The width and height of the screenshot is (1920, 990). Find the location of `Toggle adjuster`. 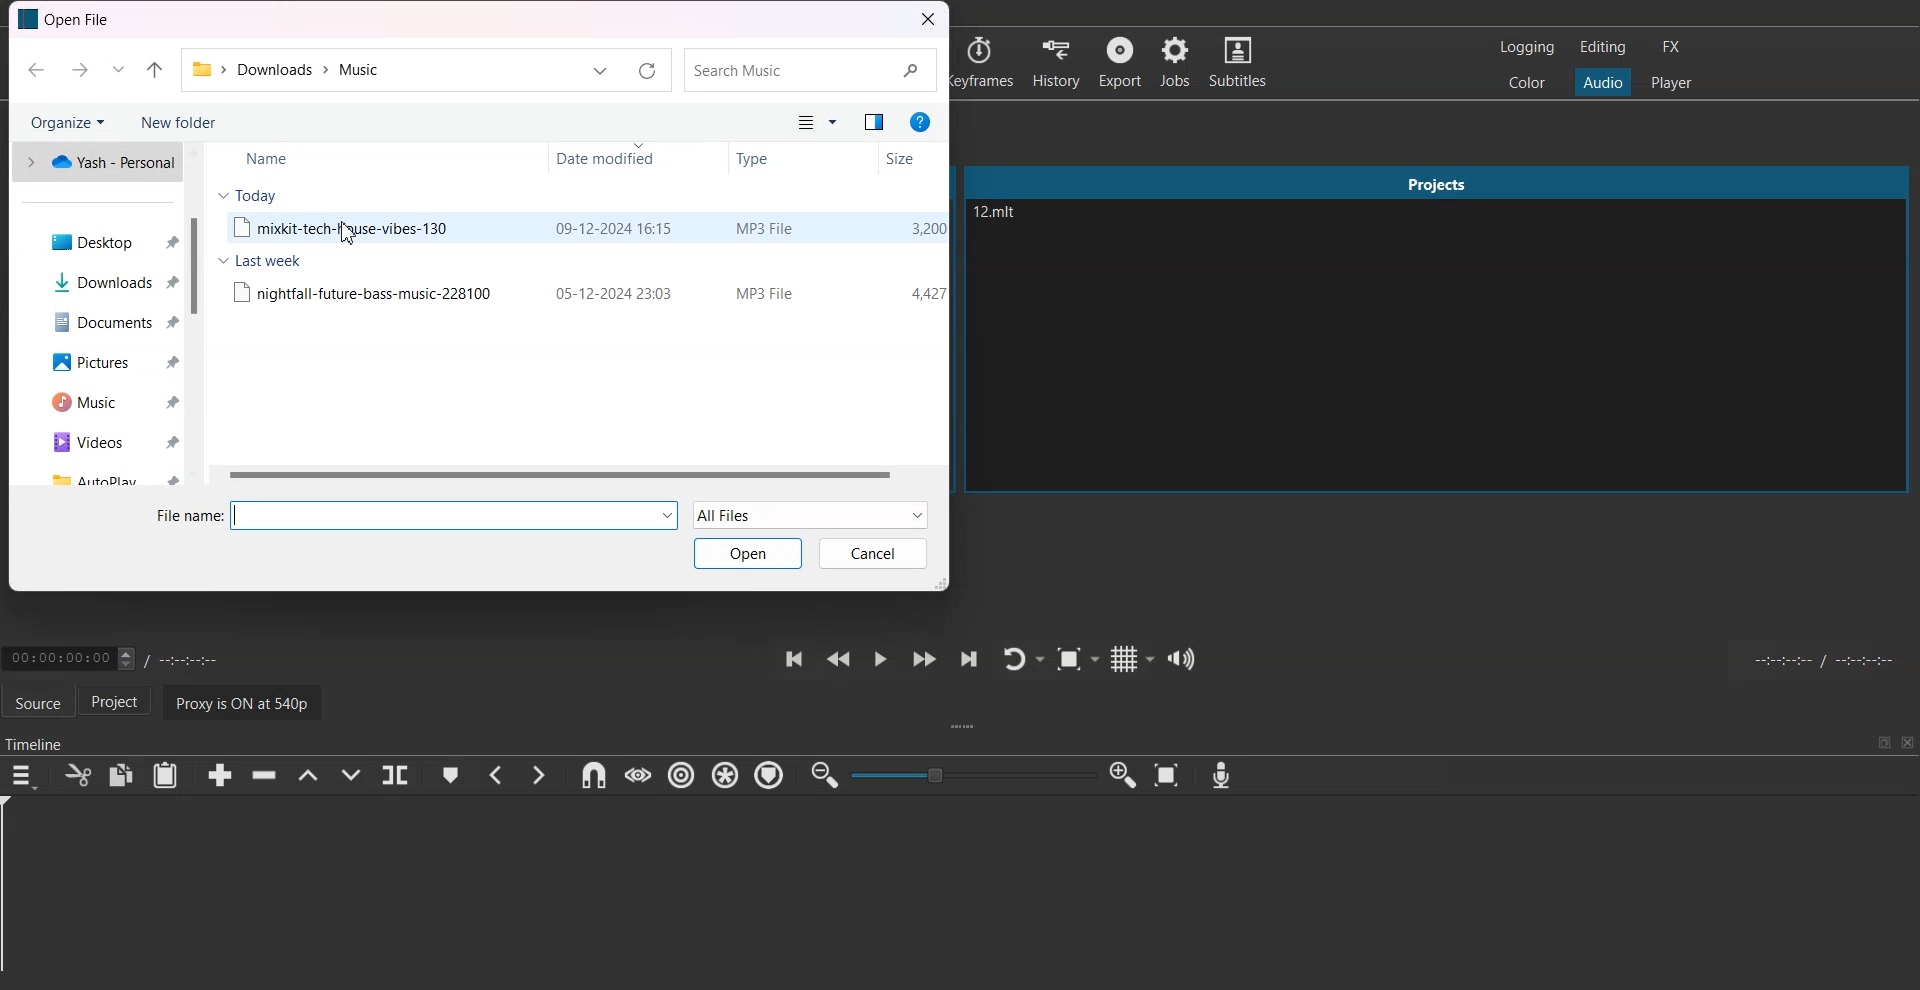

Toggle adjuster is located at coordinates (973, 774).